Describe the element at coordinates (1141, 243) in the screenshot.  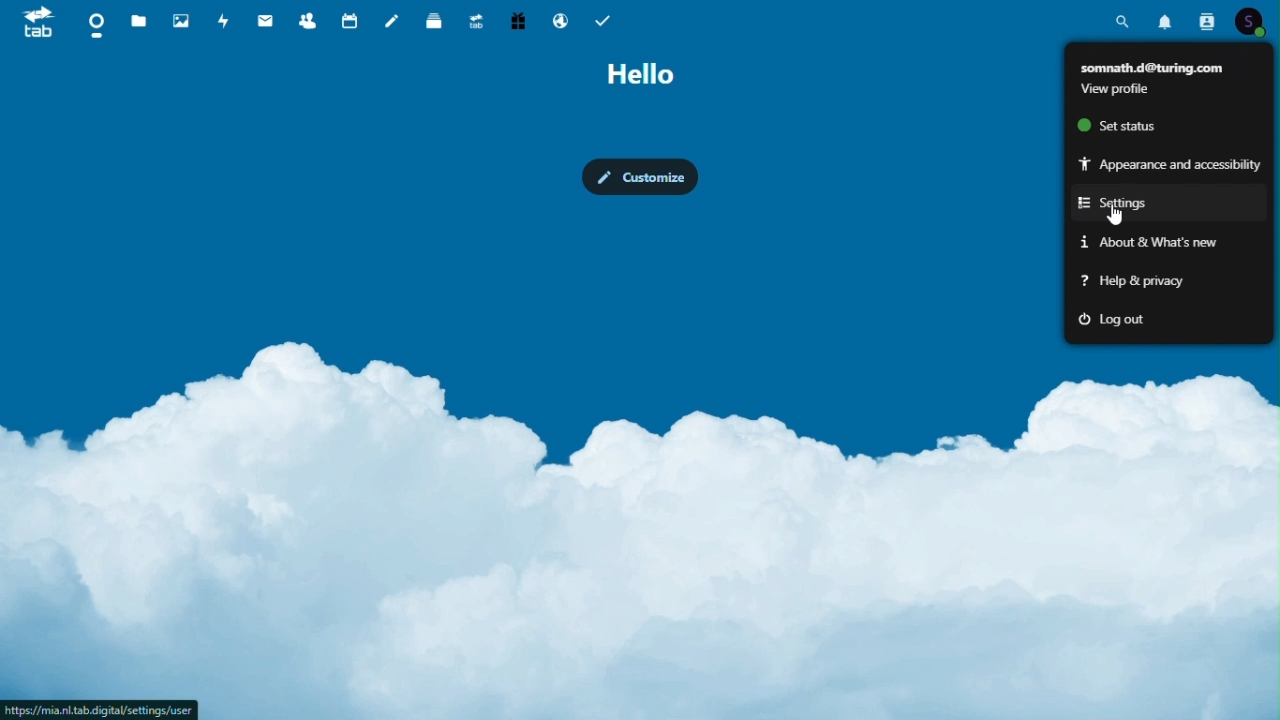
I see `what's new` at that location.